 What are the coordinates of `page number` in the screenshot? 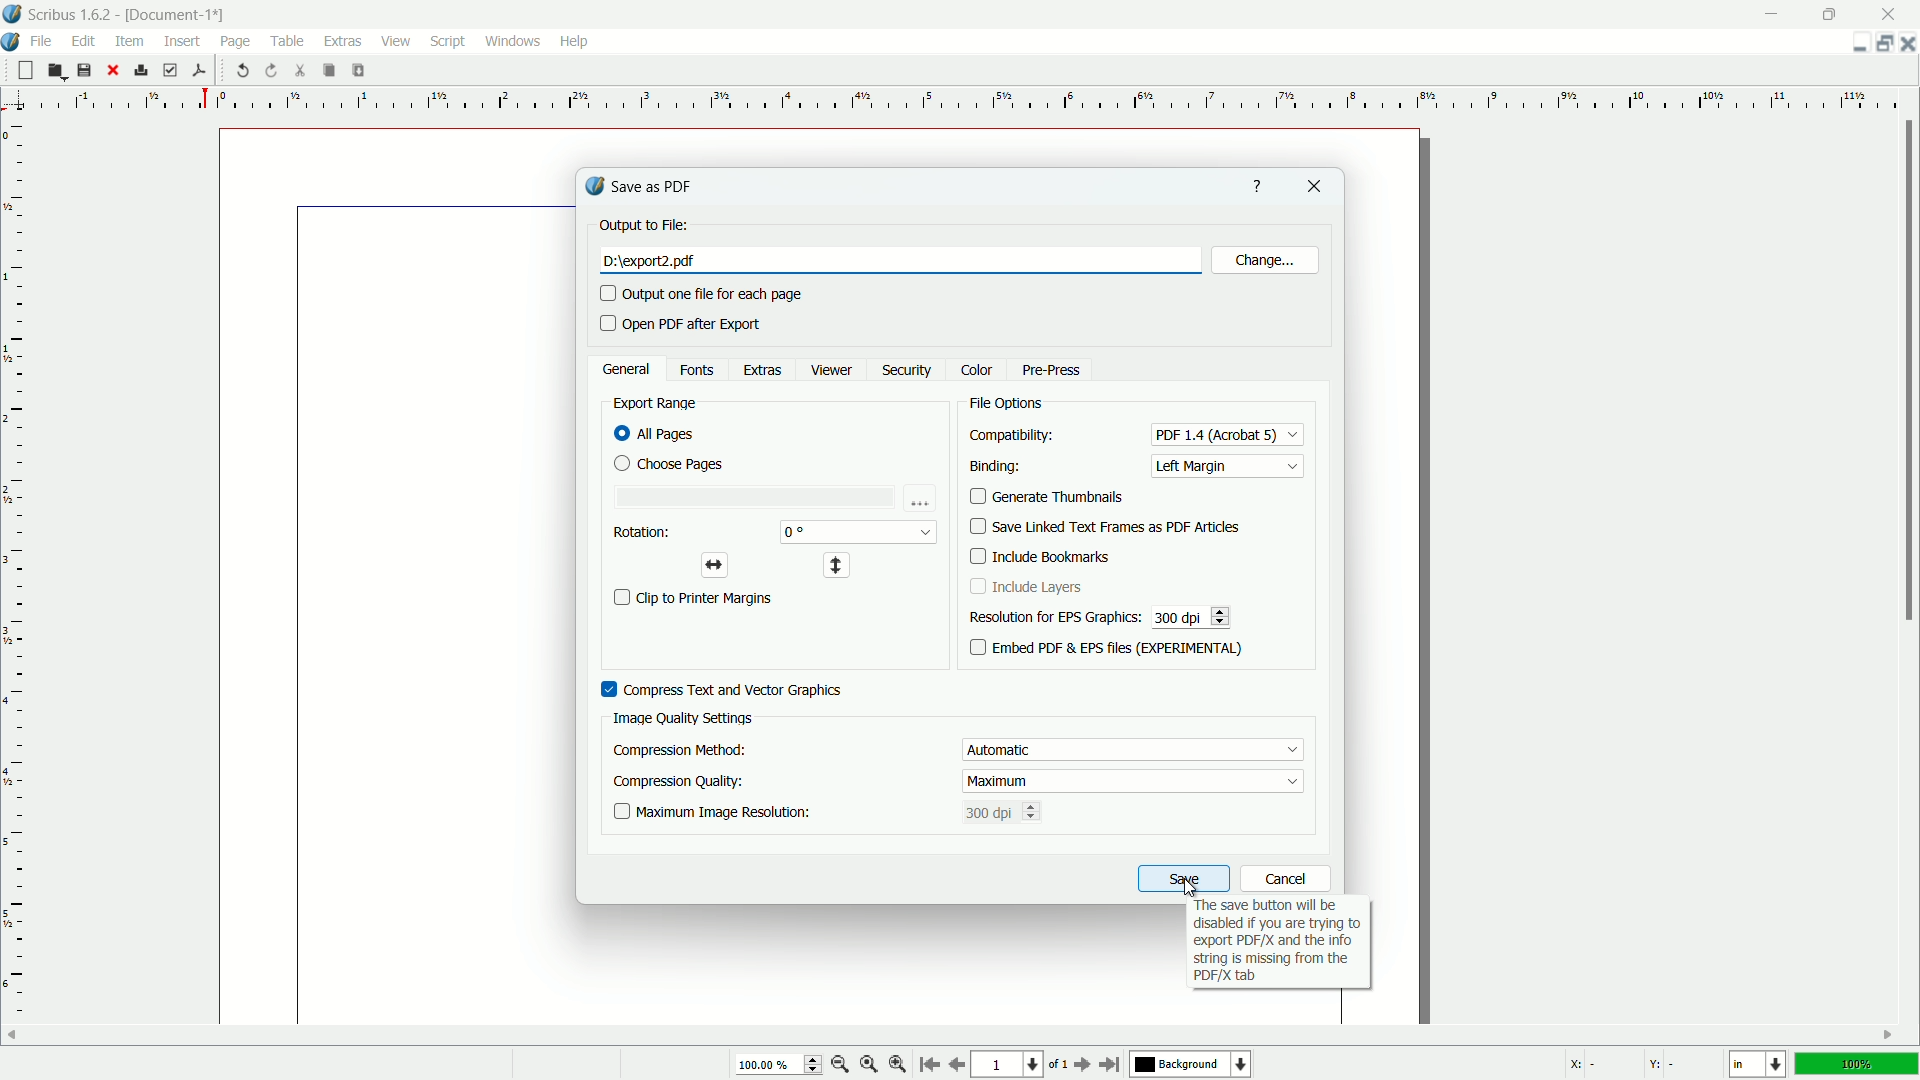 It's located at (1010, 1065).